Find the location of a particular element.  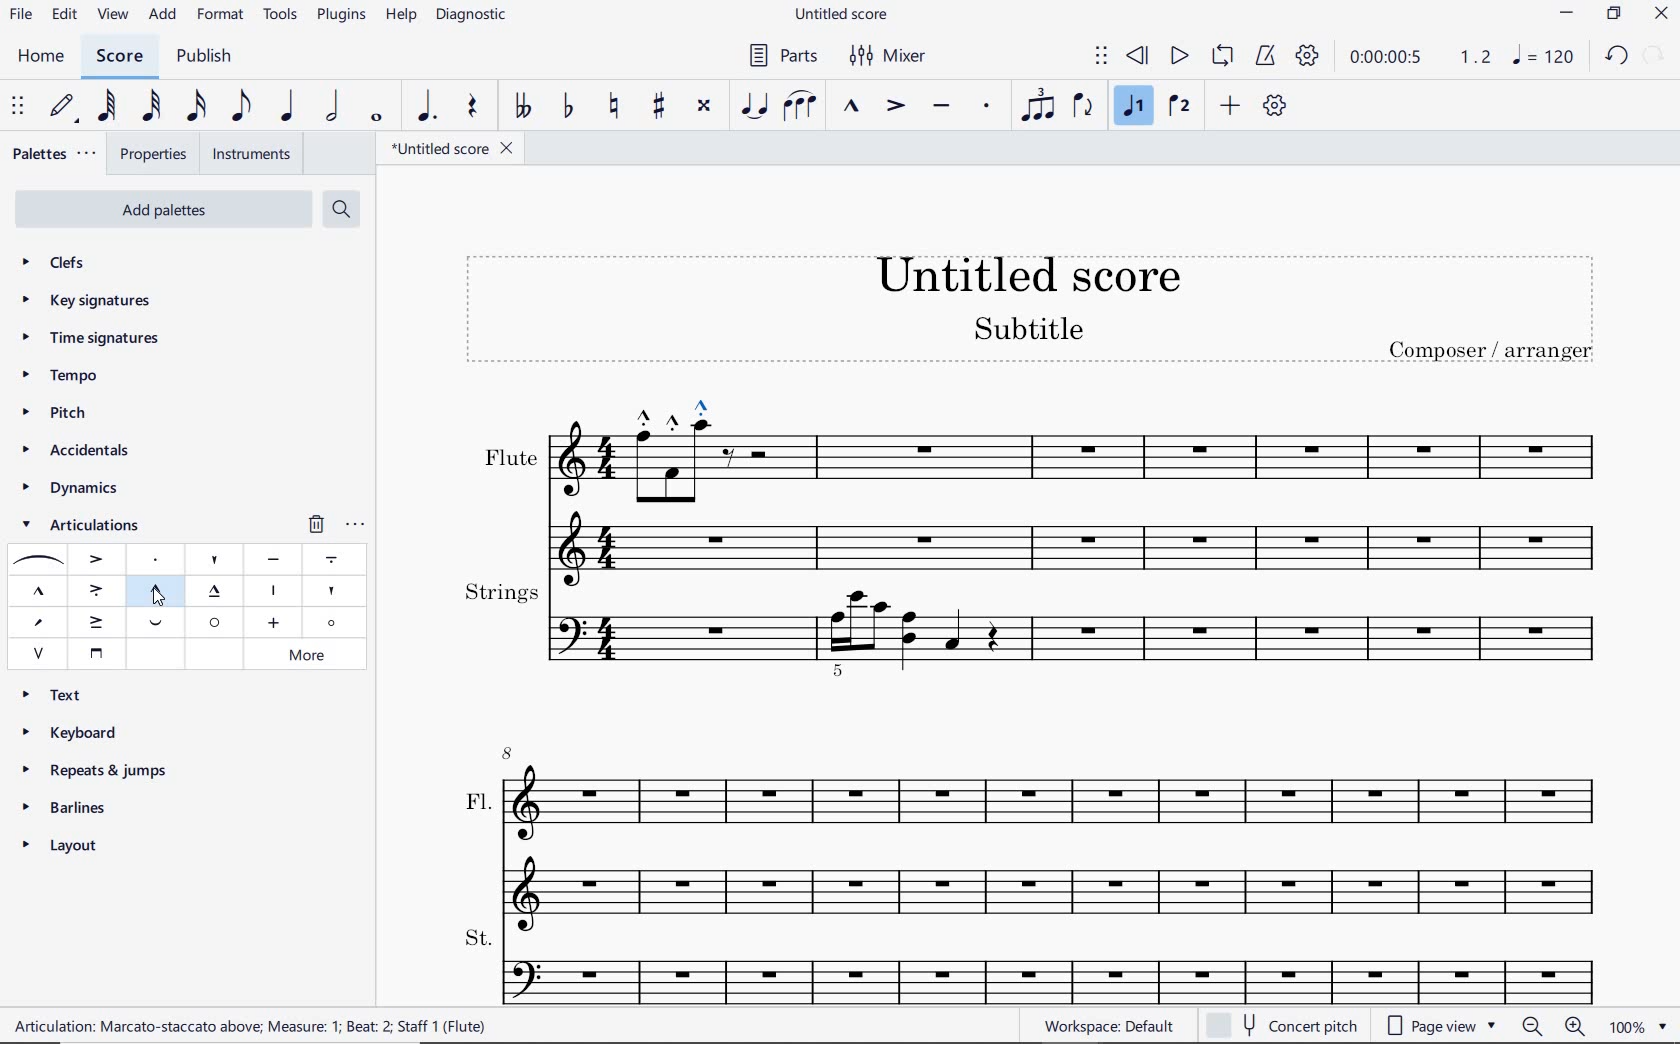

add is located at coordinates (163, 16).